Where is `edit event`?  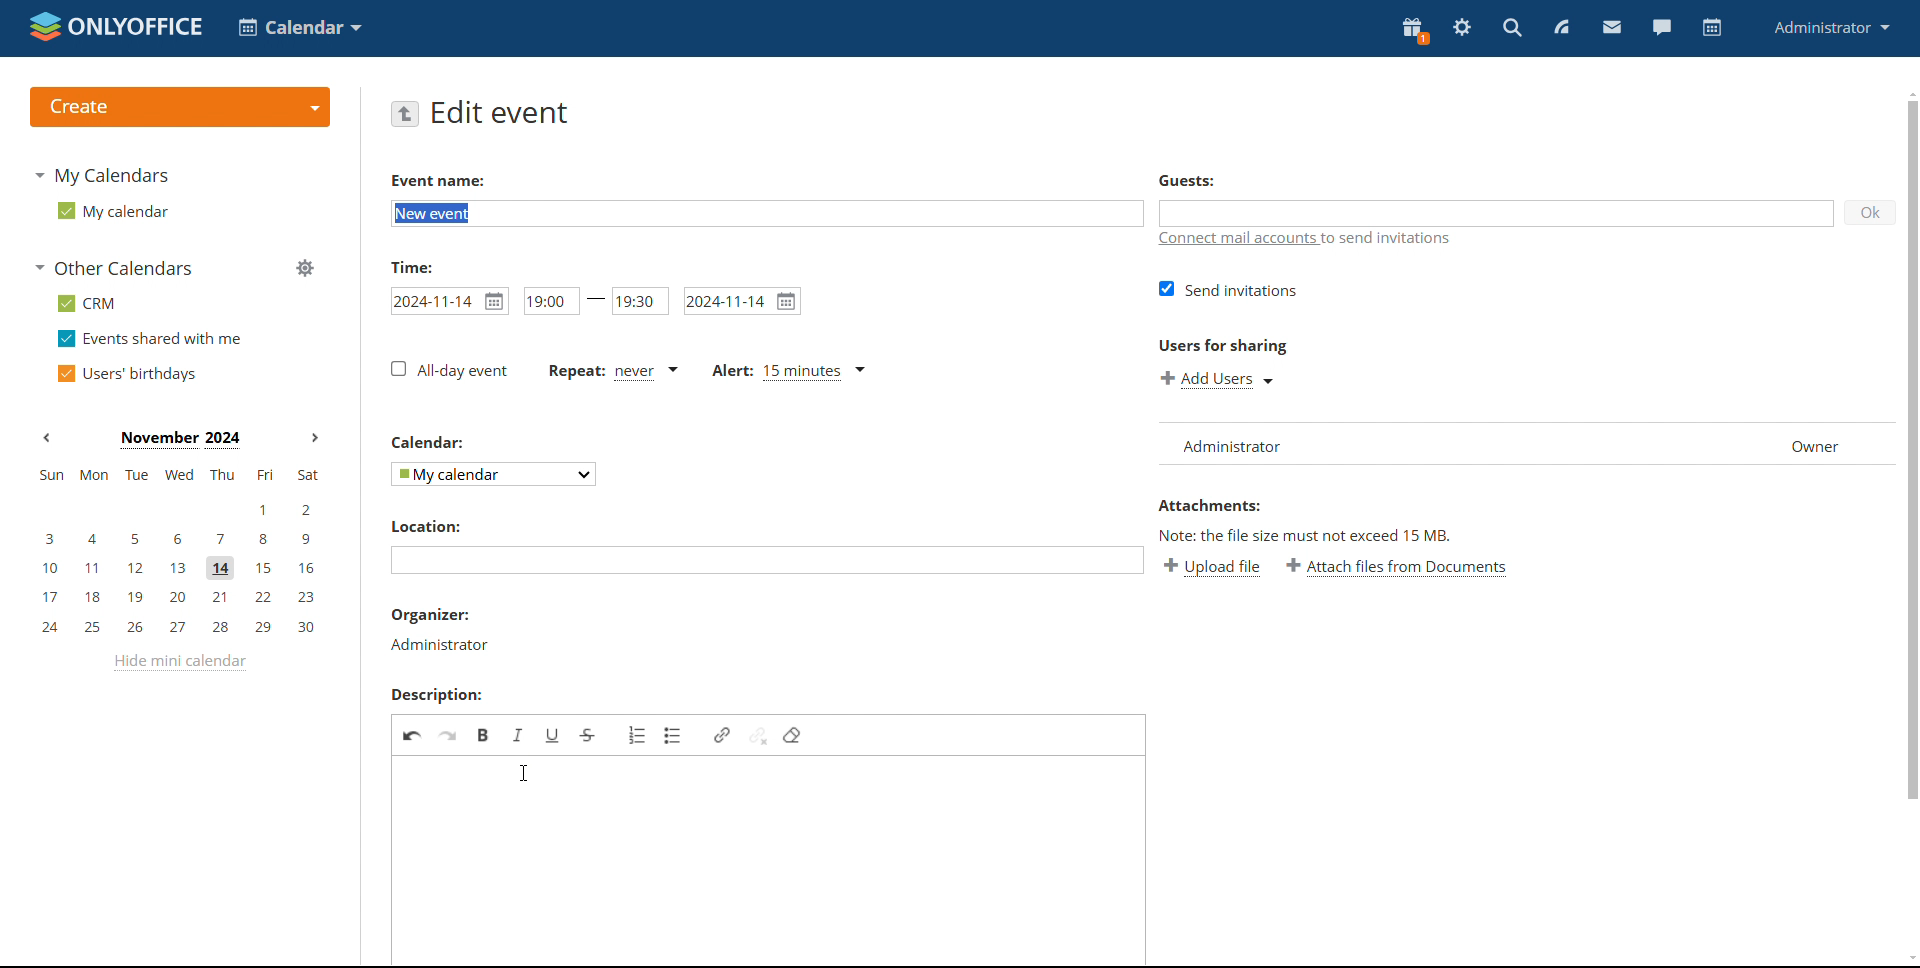 edit event is located at coordinates (502, 114).